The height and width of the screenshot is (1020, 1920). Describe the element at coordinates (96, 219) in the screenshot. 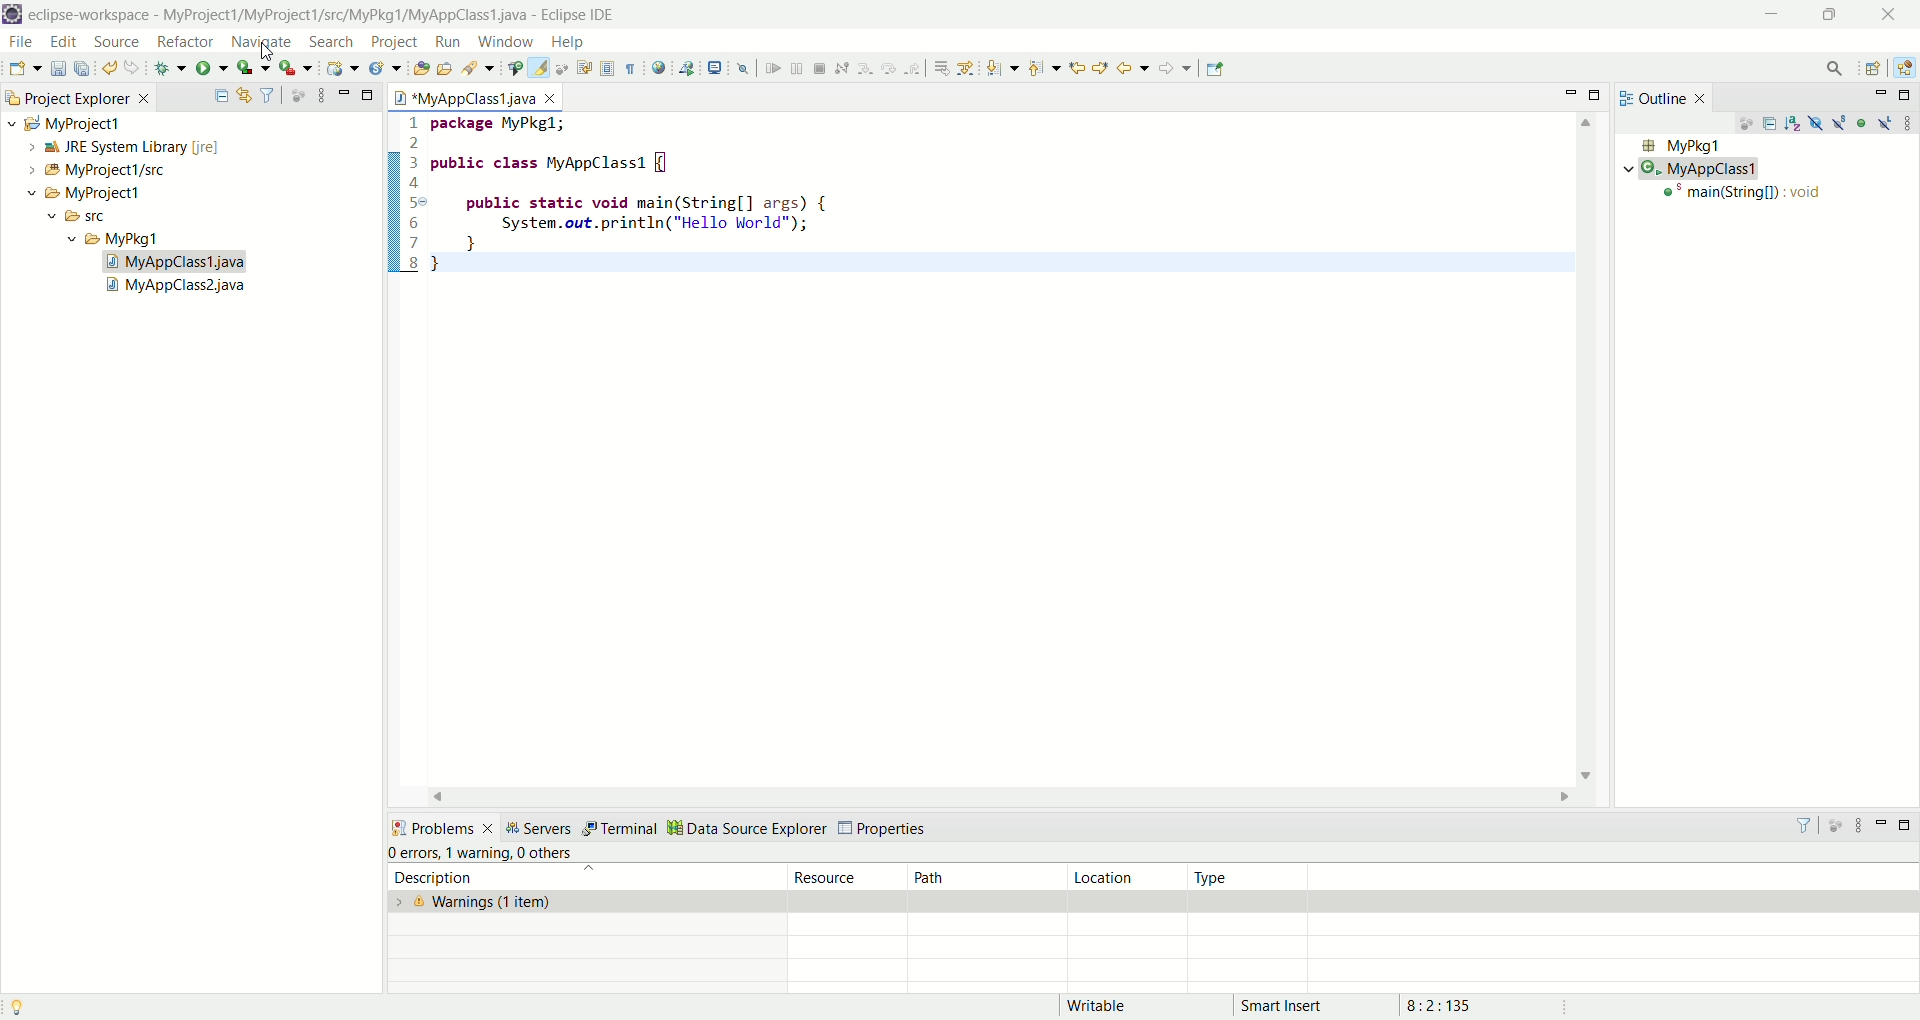

I see `src` at that location.